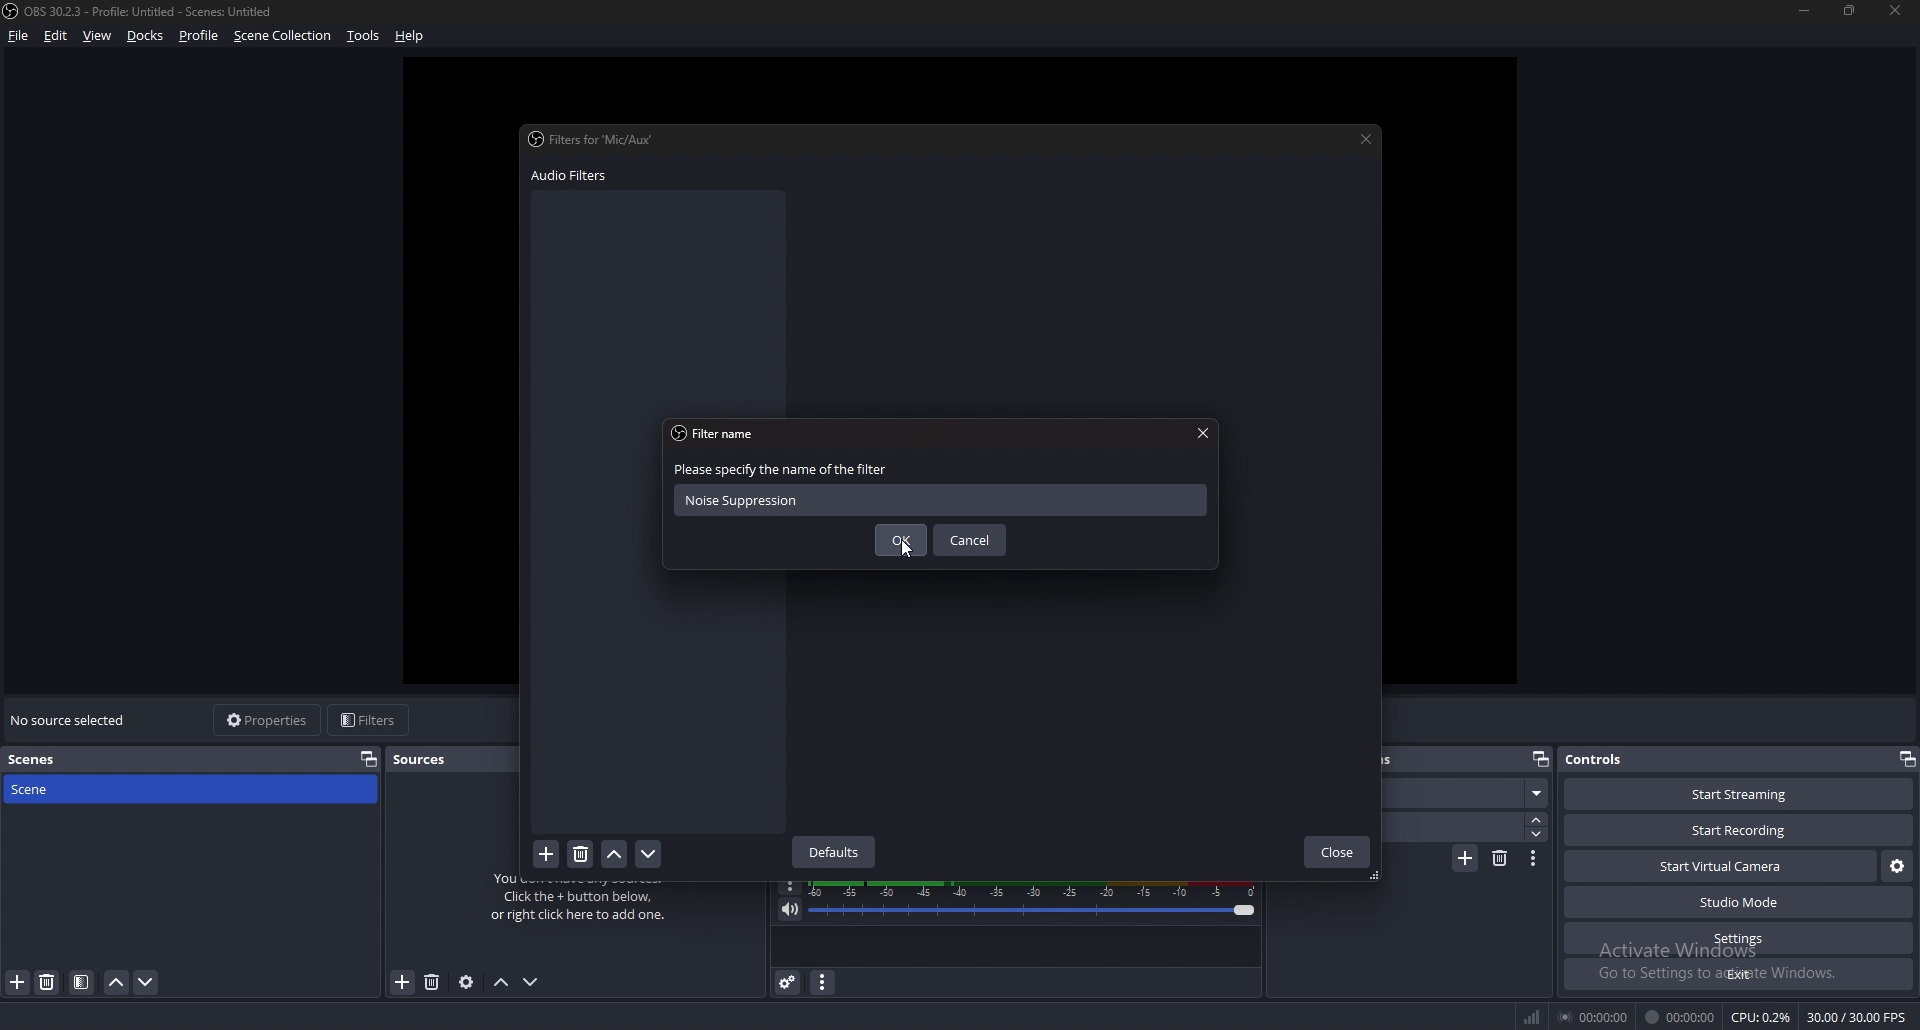  What do you see at coordinates (56, 36) in the screenshot?
I see `edit` at bounding box center [56, 36].